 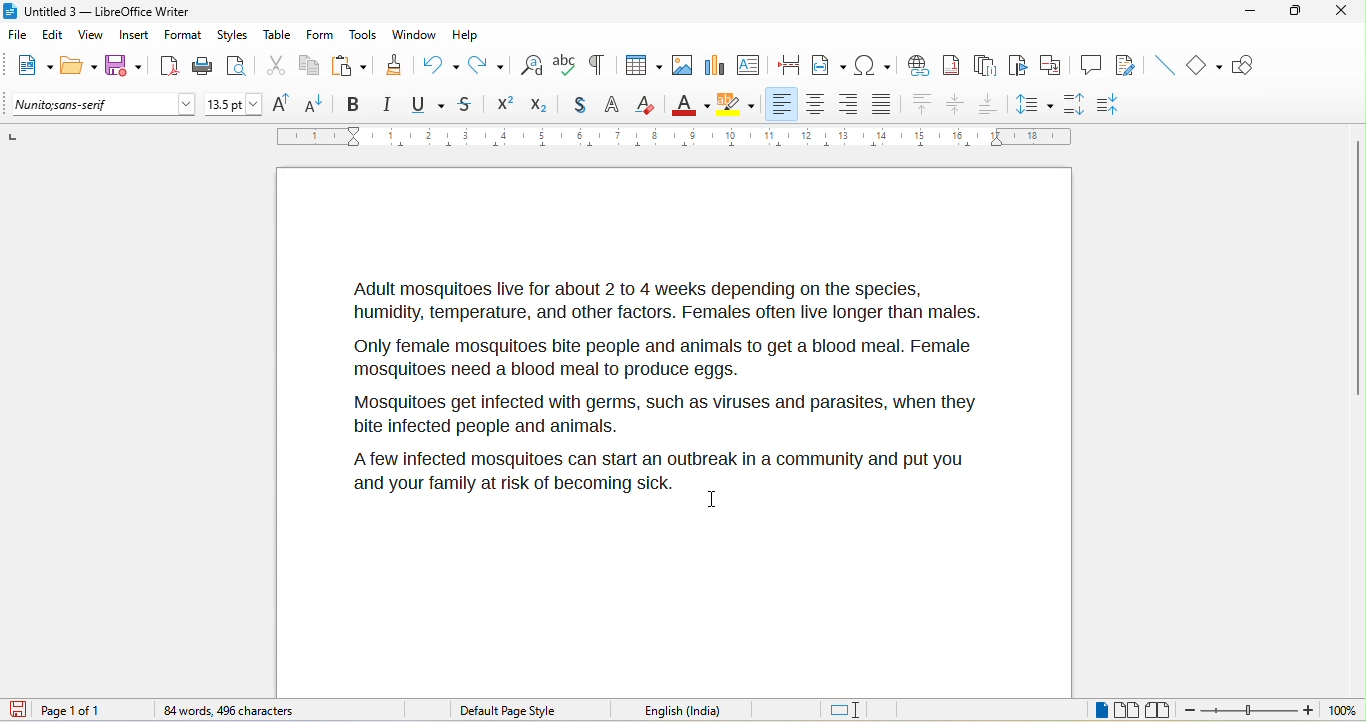 What do you see at coordinates (183, 37) in the screenshot?
I see `format` at bounding box center [183, 37].